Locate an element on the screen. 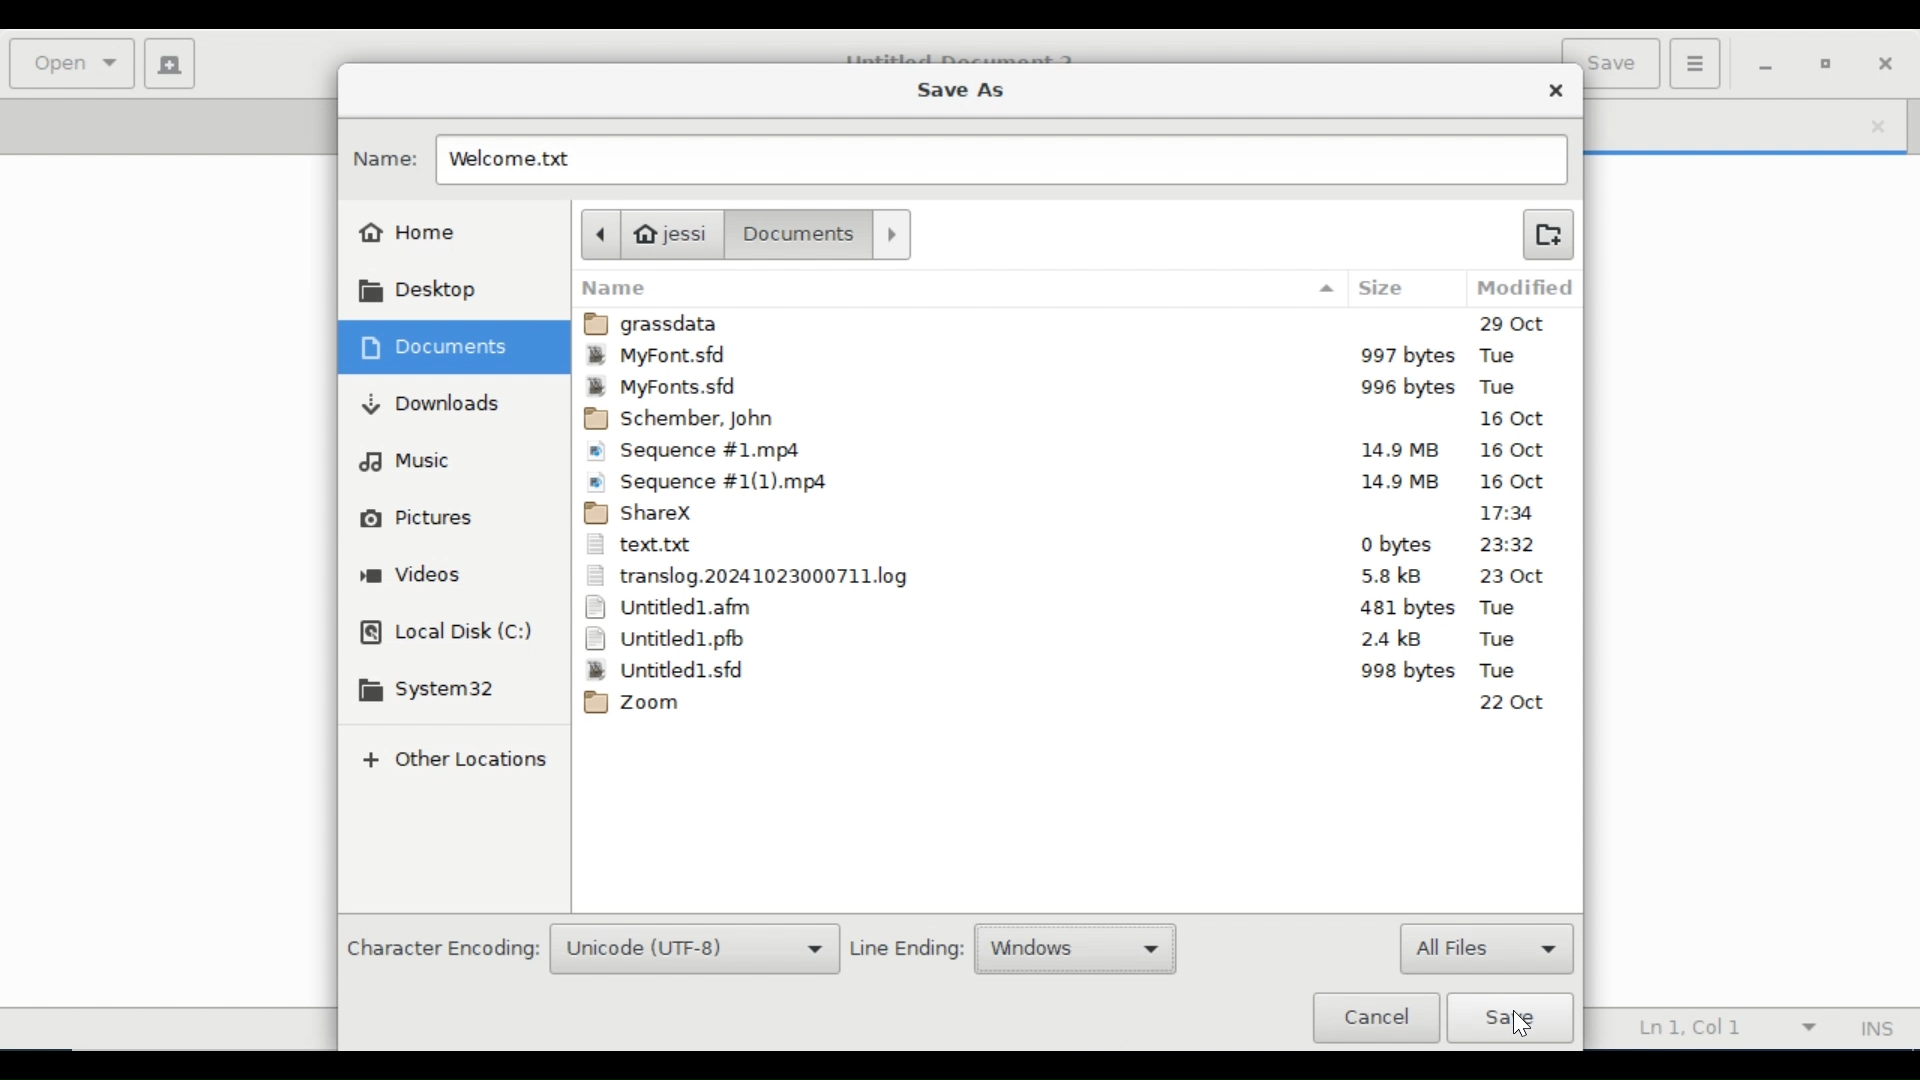  minimize is located at coordinates (1766, 66).